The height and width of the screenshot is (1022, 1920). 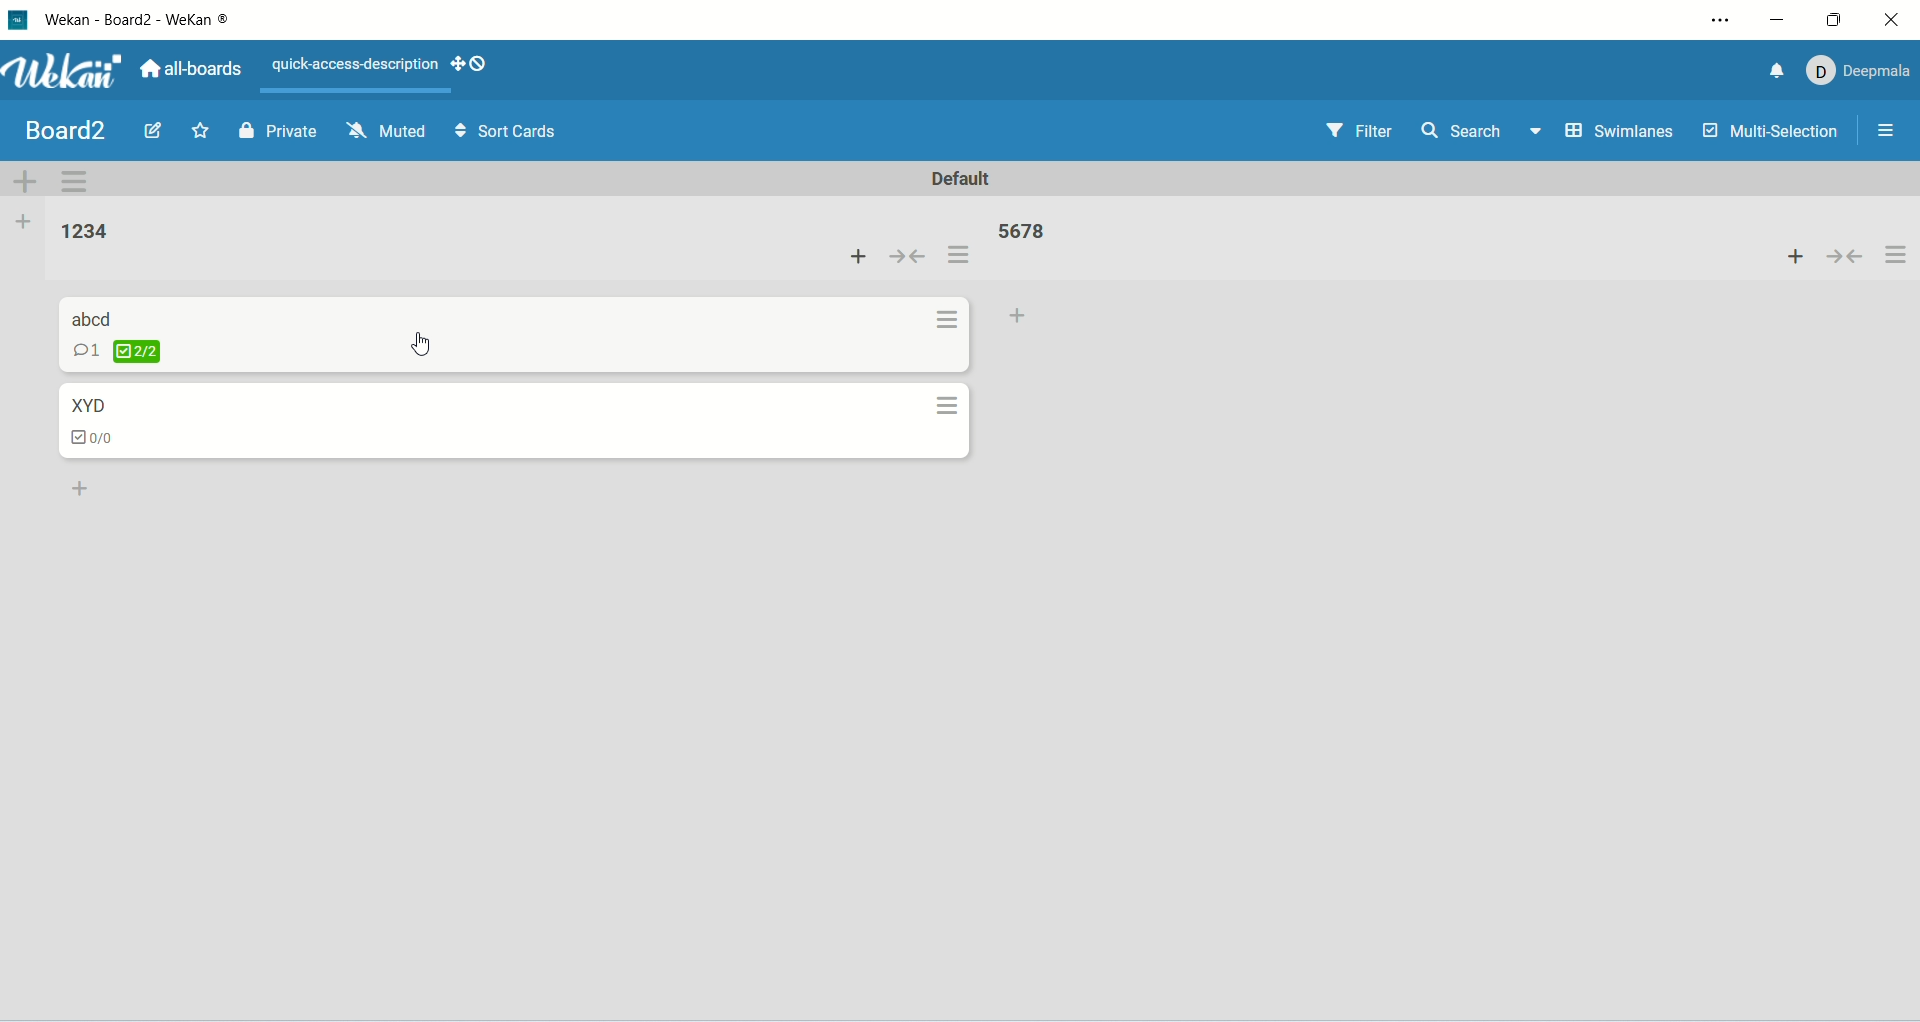 I want to click on swimlanes, so click(x=1618, y=132).